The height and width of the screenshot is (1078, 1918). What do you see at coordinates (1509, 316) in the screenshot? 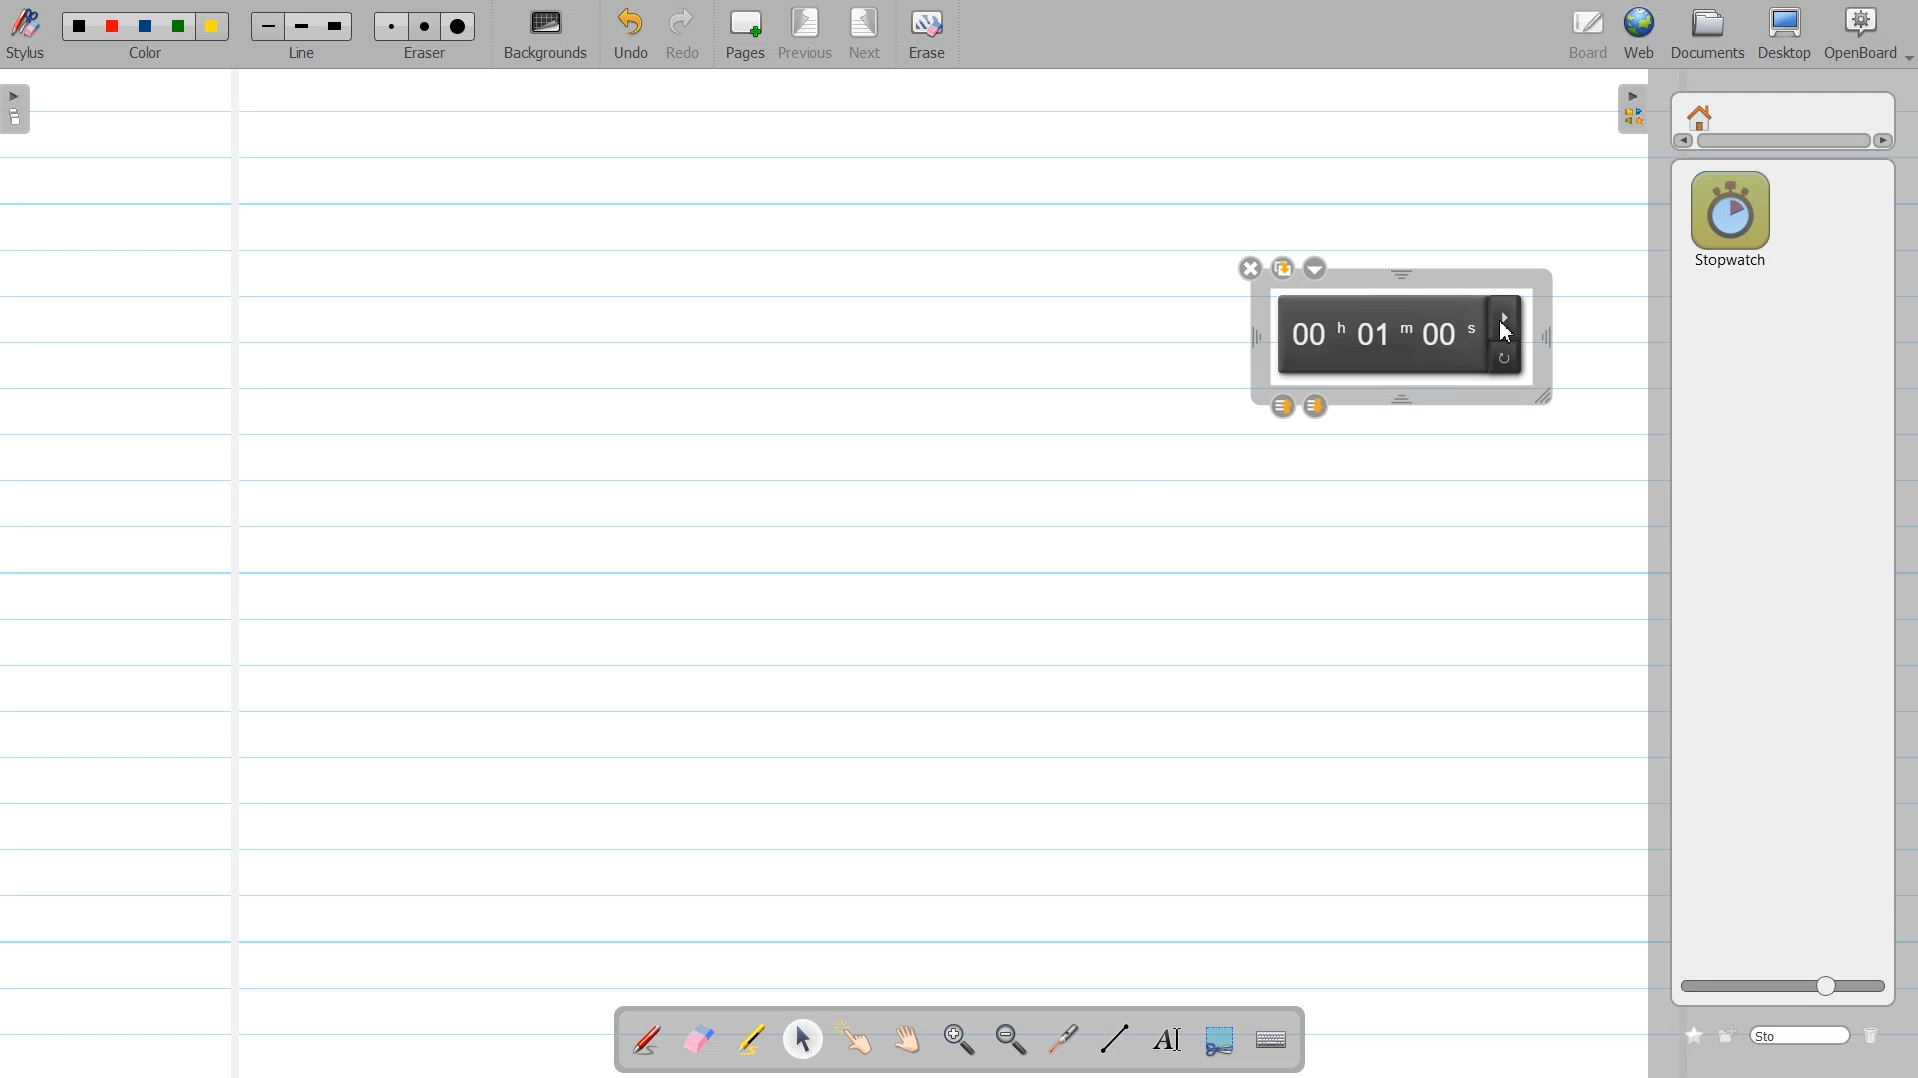
I see `pause` at bounding box center [1509, 316].